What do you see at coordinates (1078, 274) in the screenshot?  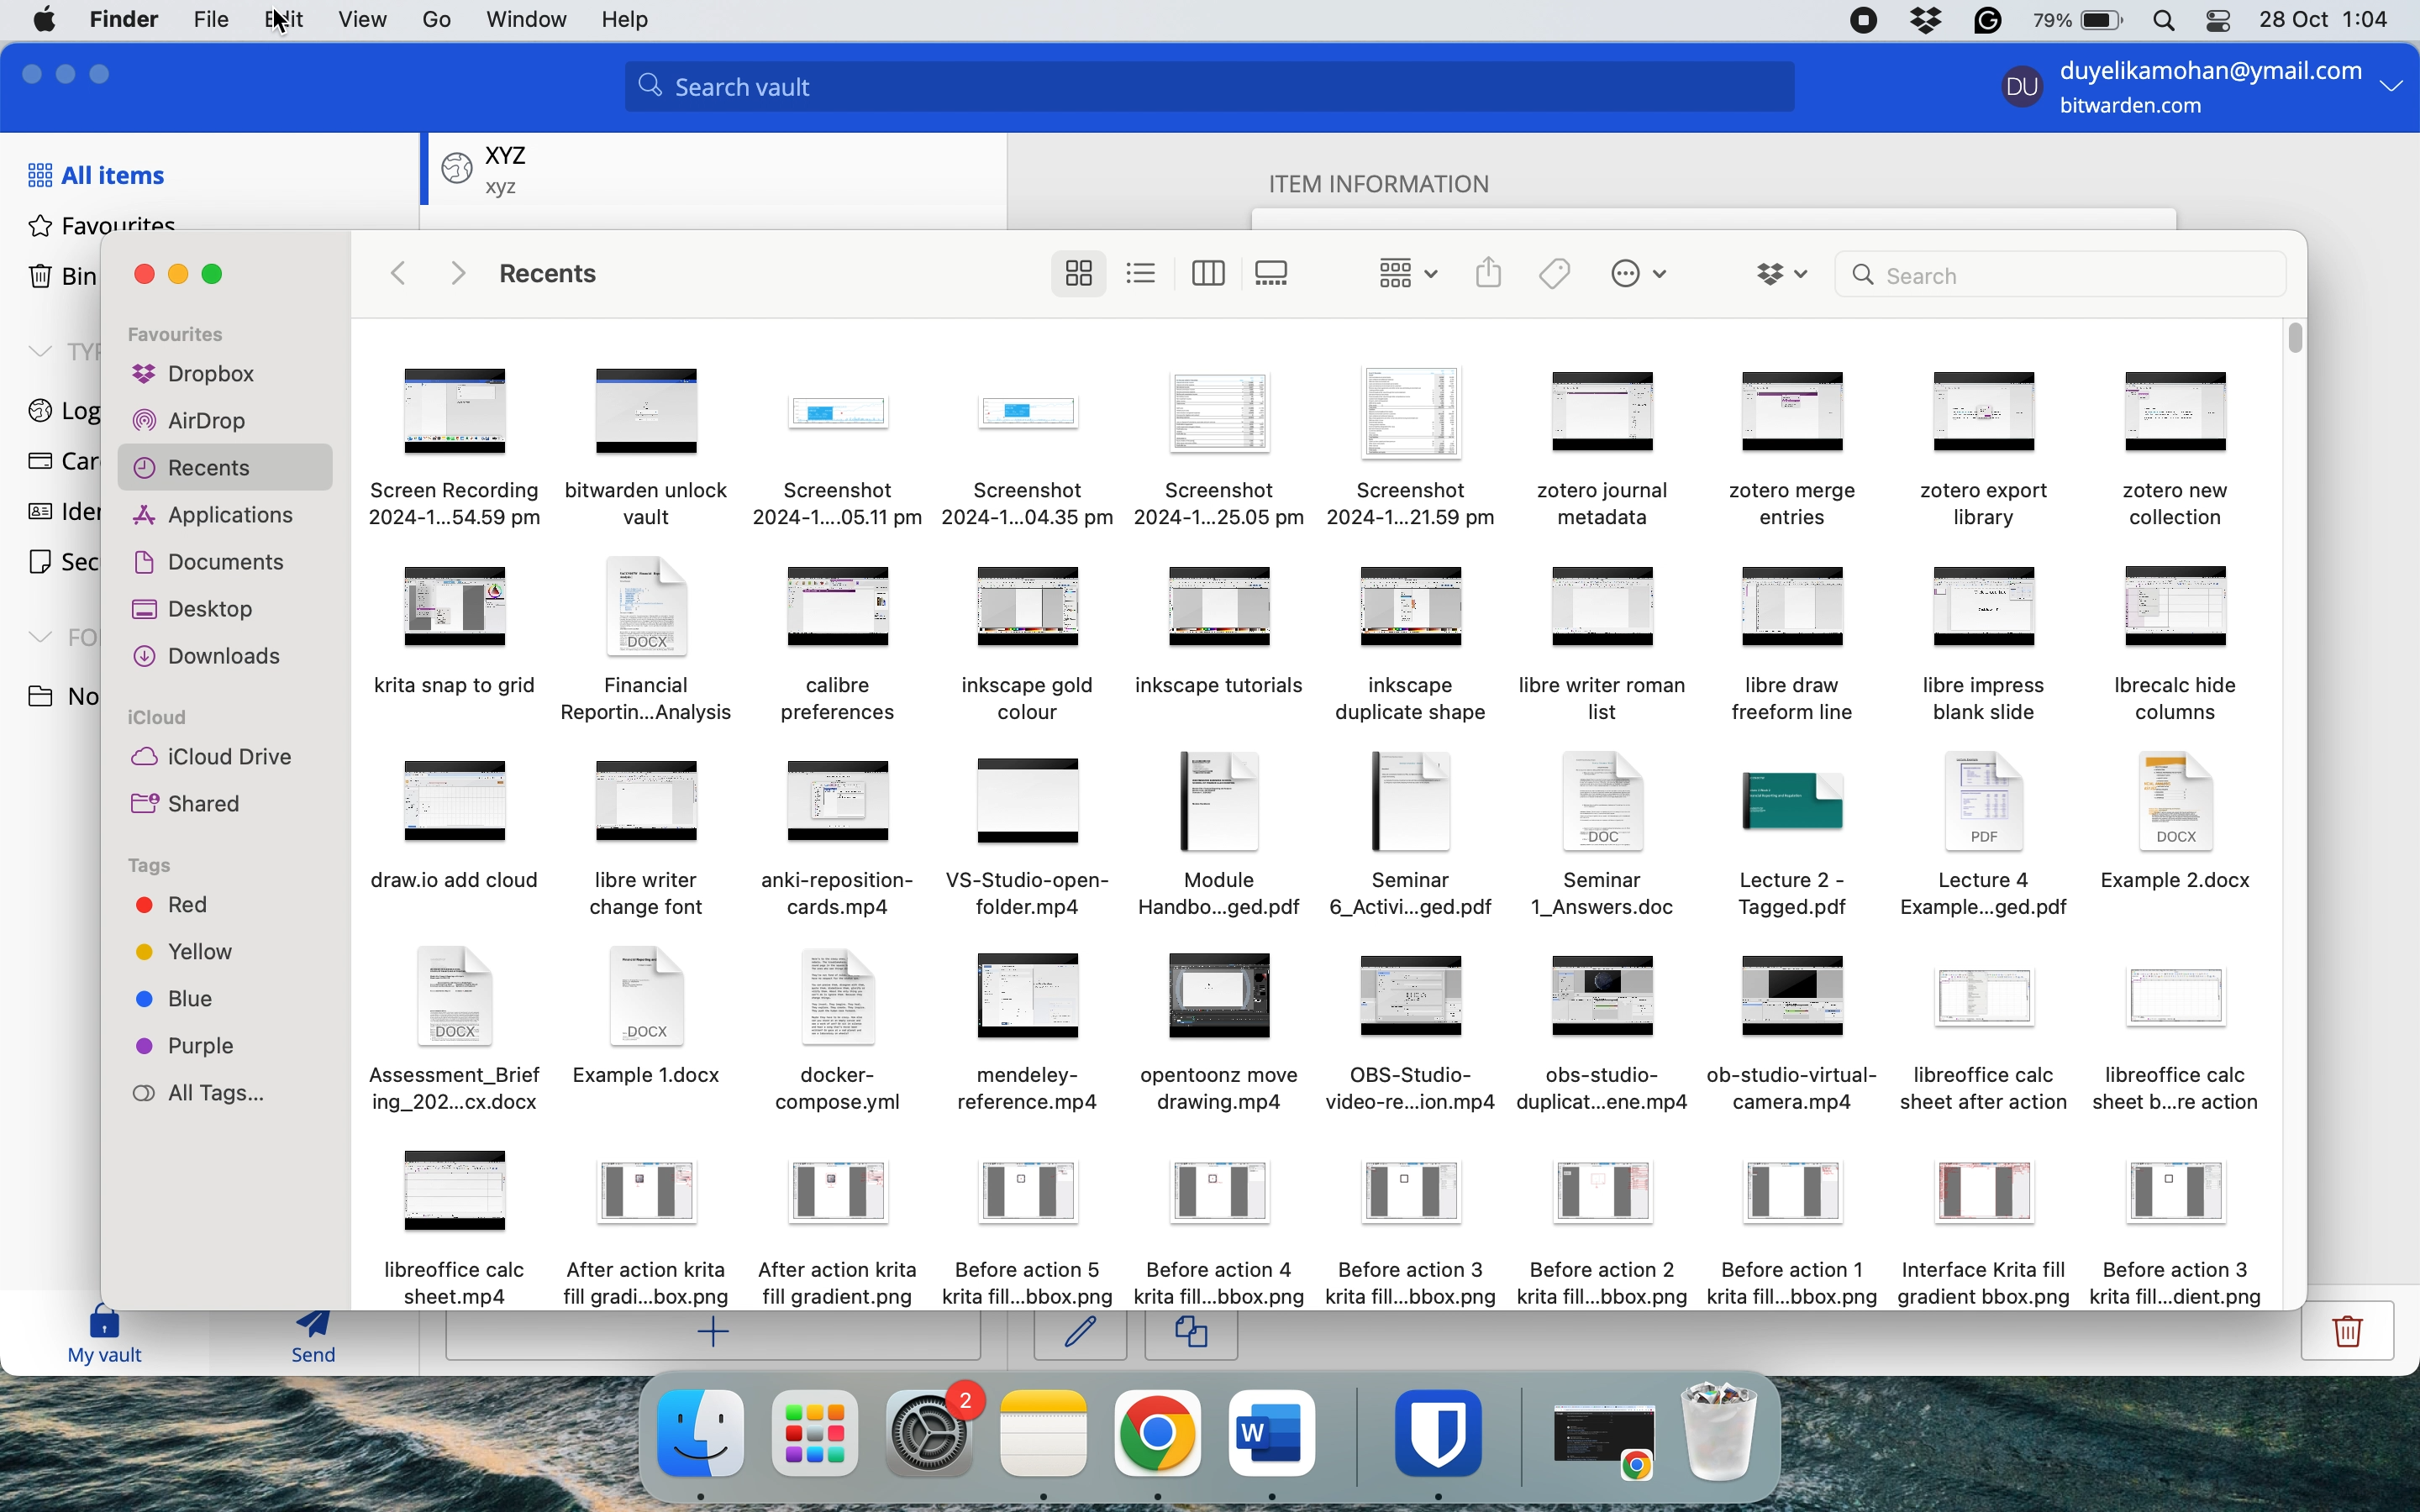 I see `show items as icons` at bounding box center [1078, 274].